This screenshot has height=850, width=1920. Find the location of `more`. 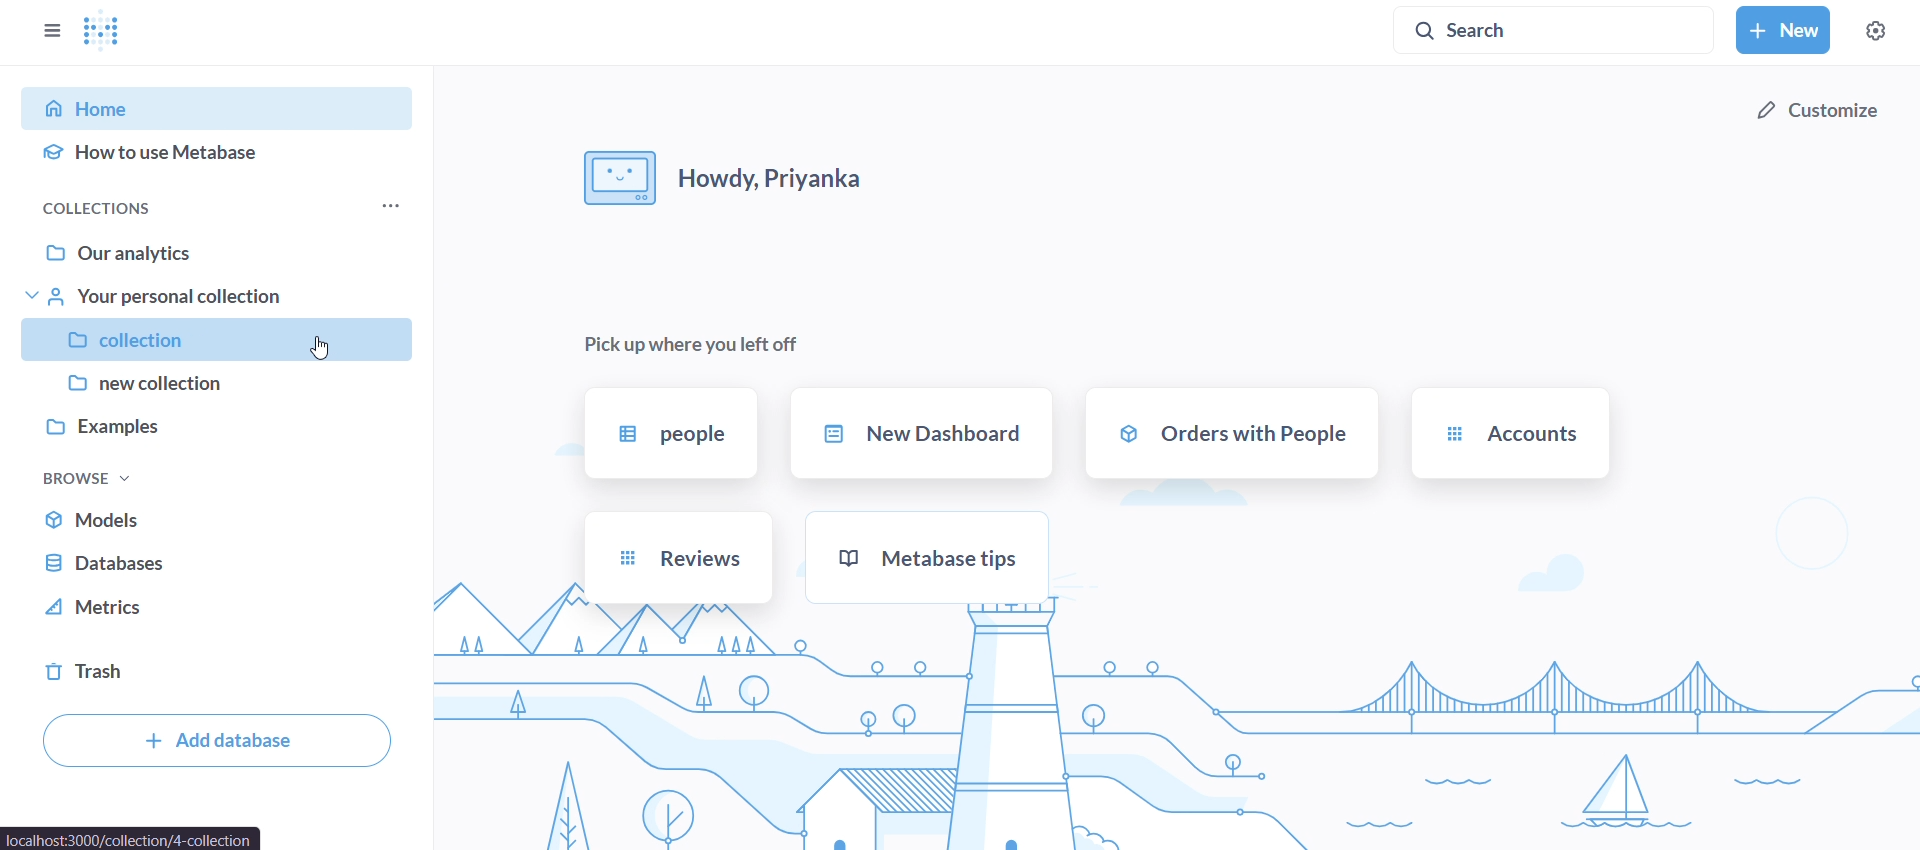

more is located at coordinates (393, 208).